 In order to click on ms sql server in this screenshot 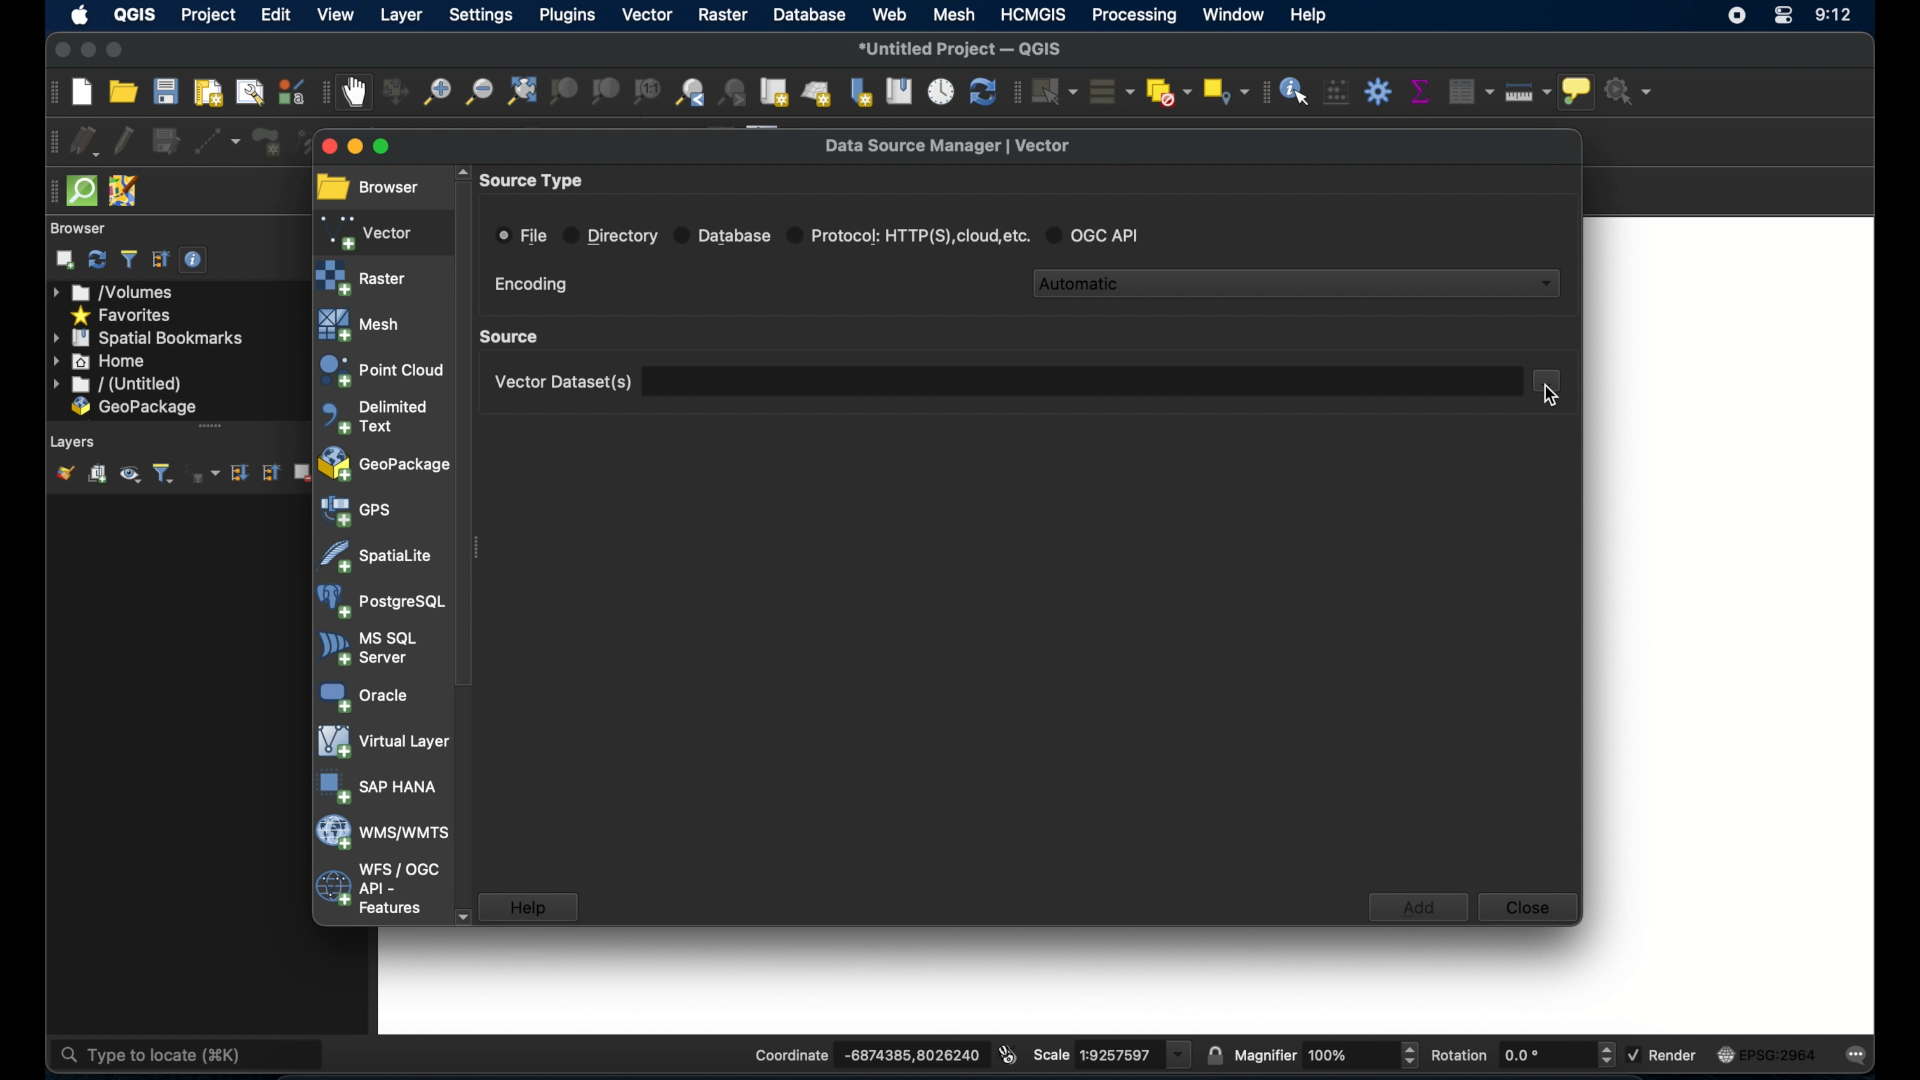, I will do `click(368, 648)`.